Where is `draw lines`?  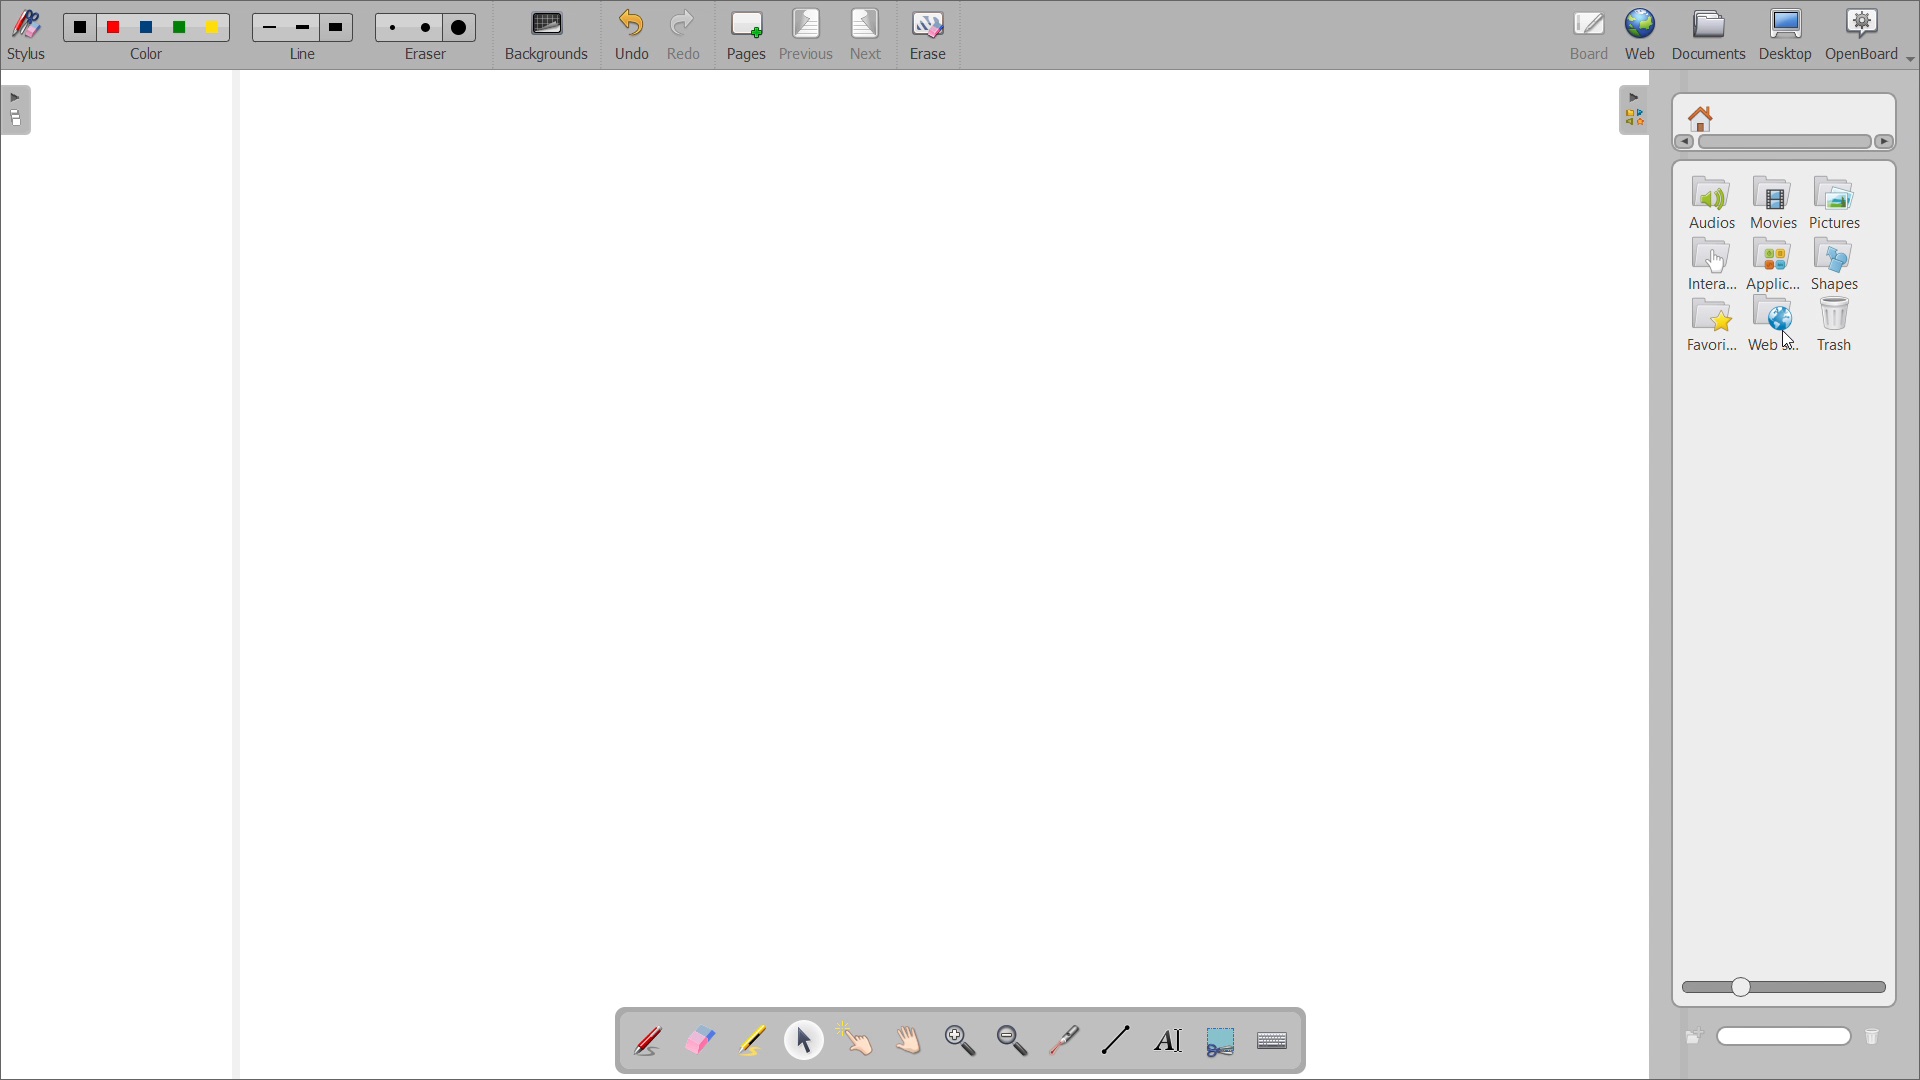
draw lines is located at coordinates (1116, 1040).